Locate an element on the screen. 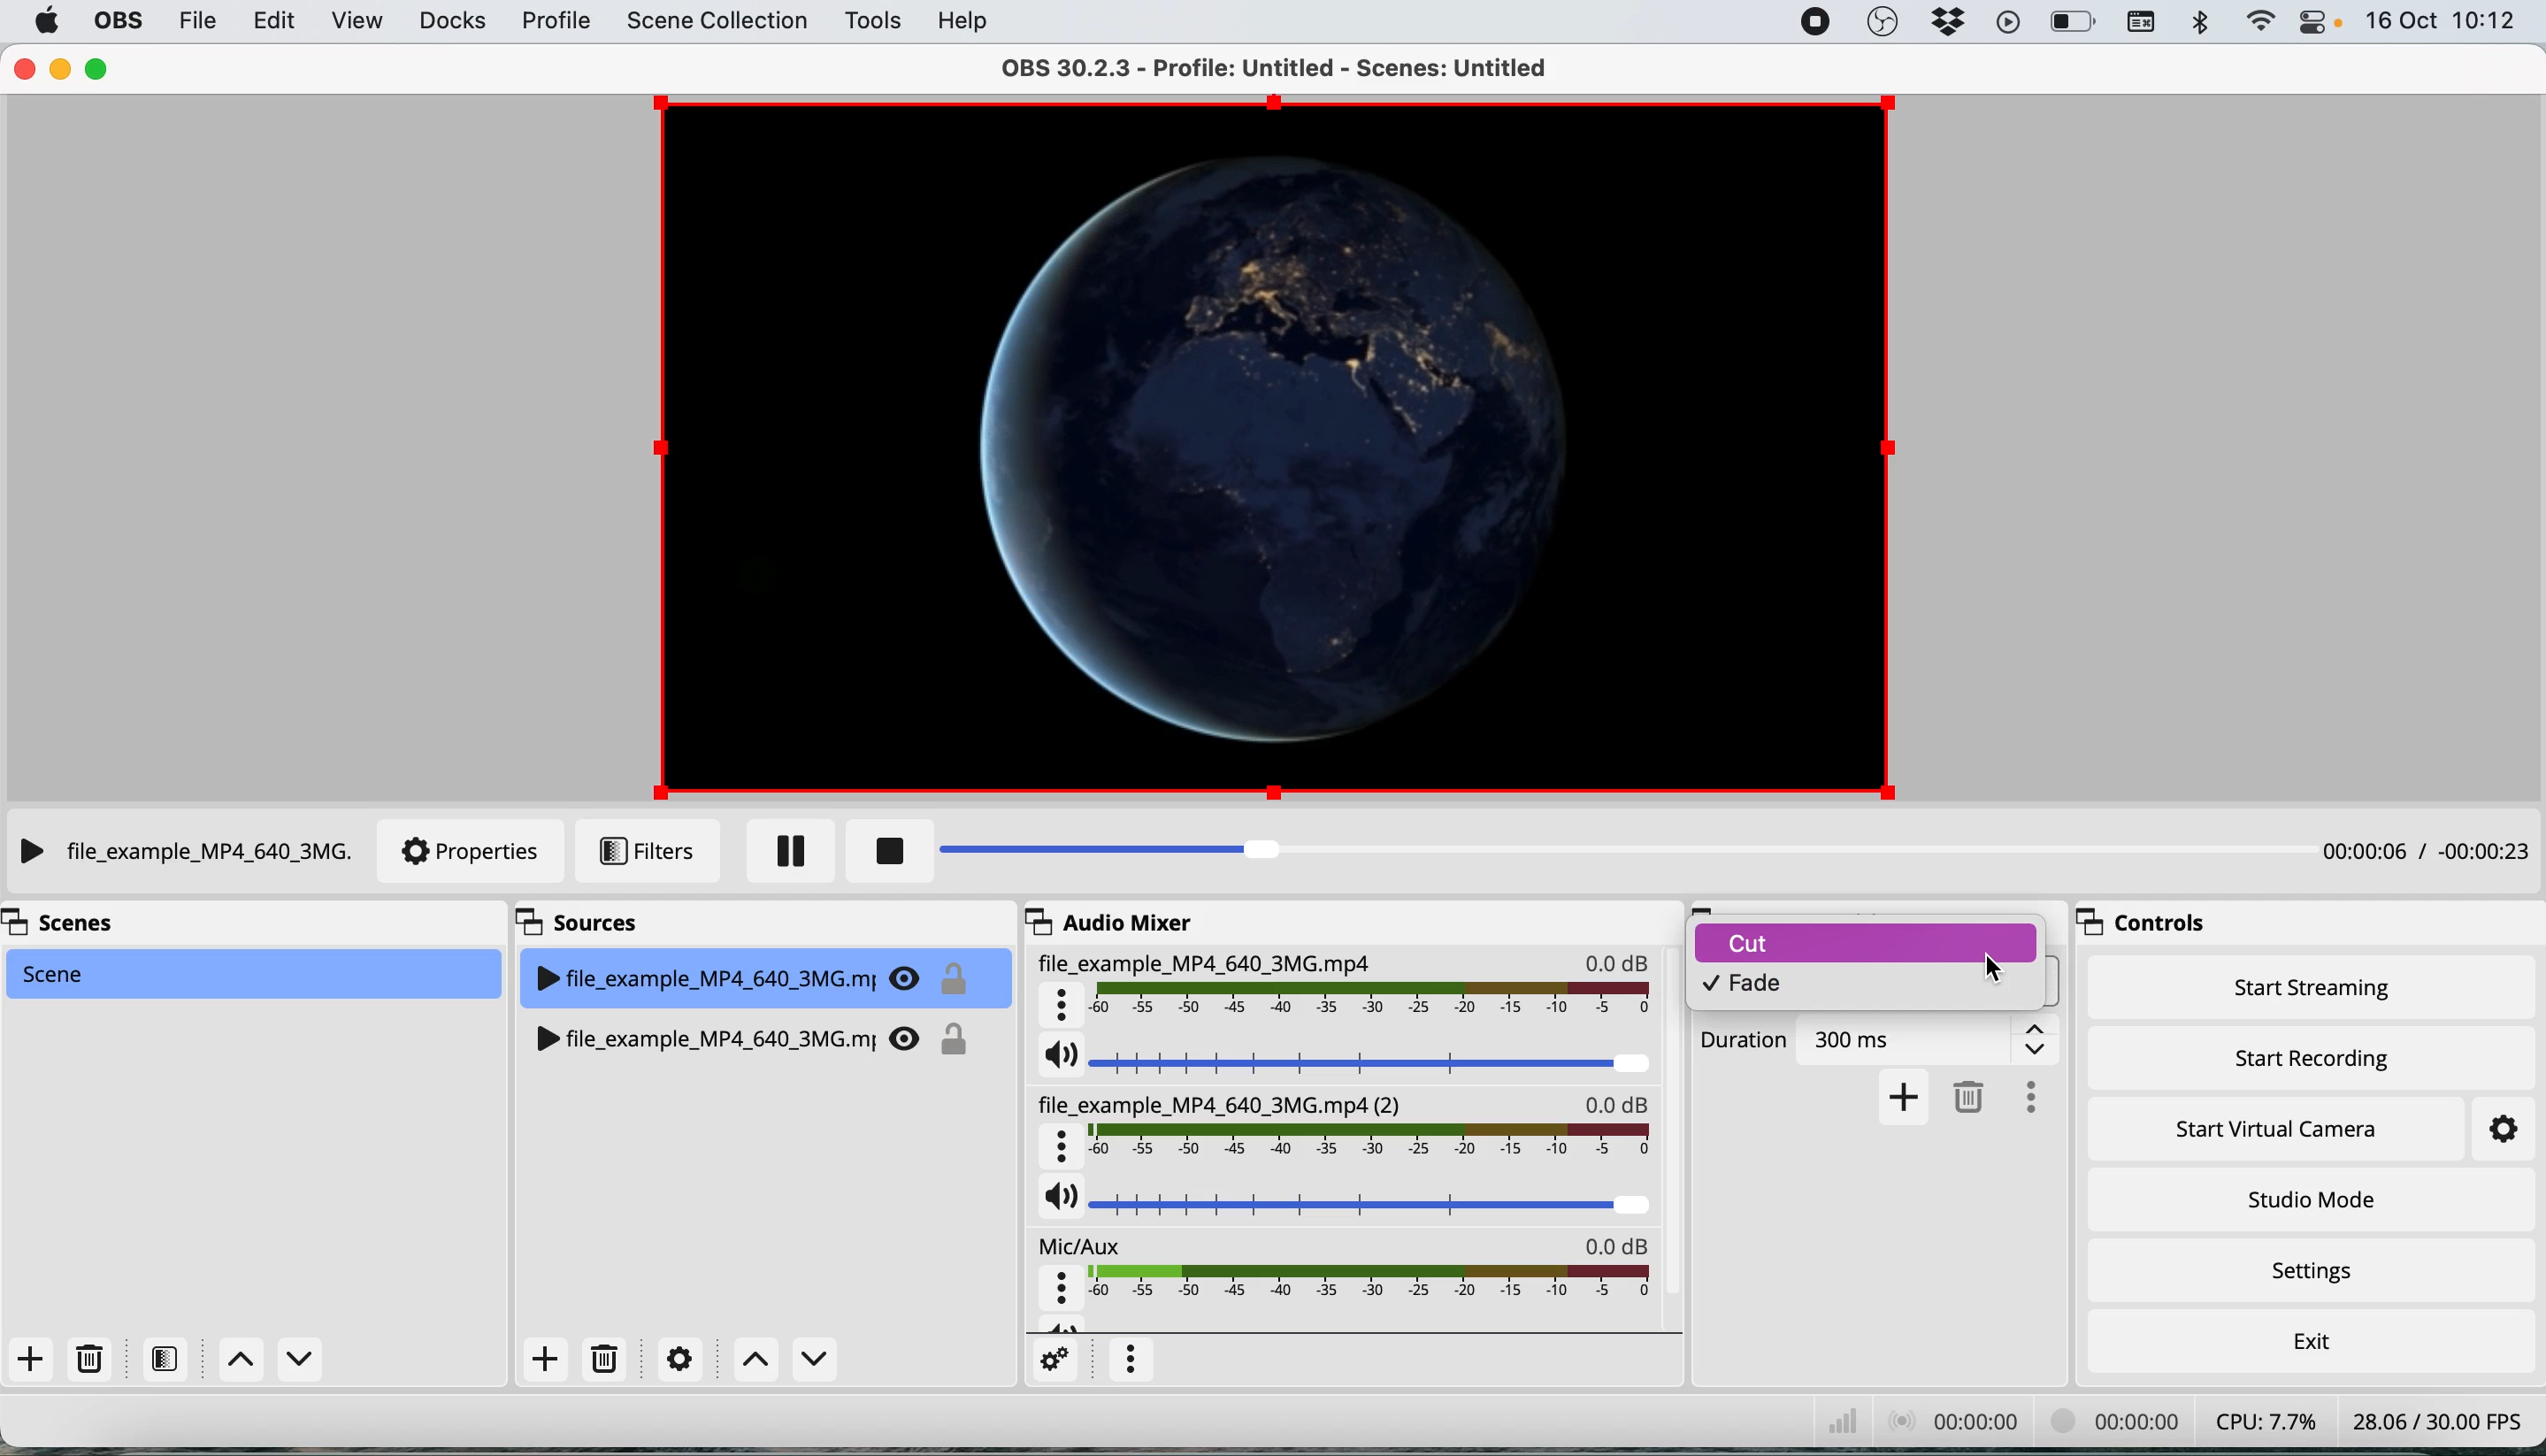 The height and width of the screenshot is (1456, 2546). audio mixer is located at coordinates (1105, 920).